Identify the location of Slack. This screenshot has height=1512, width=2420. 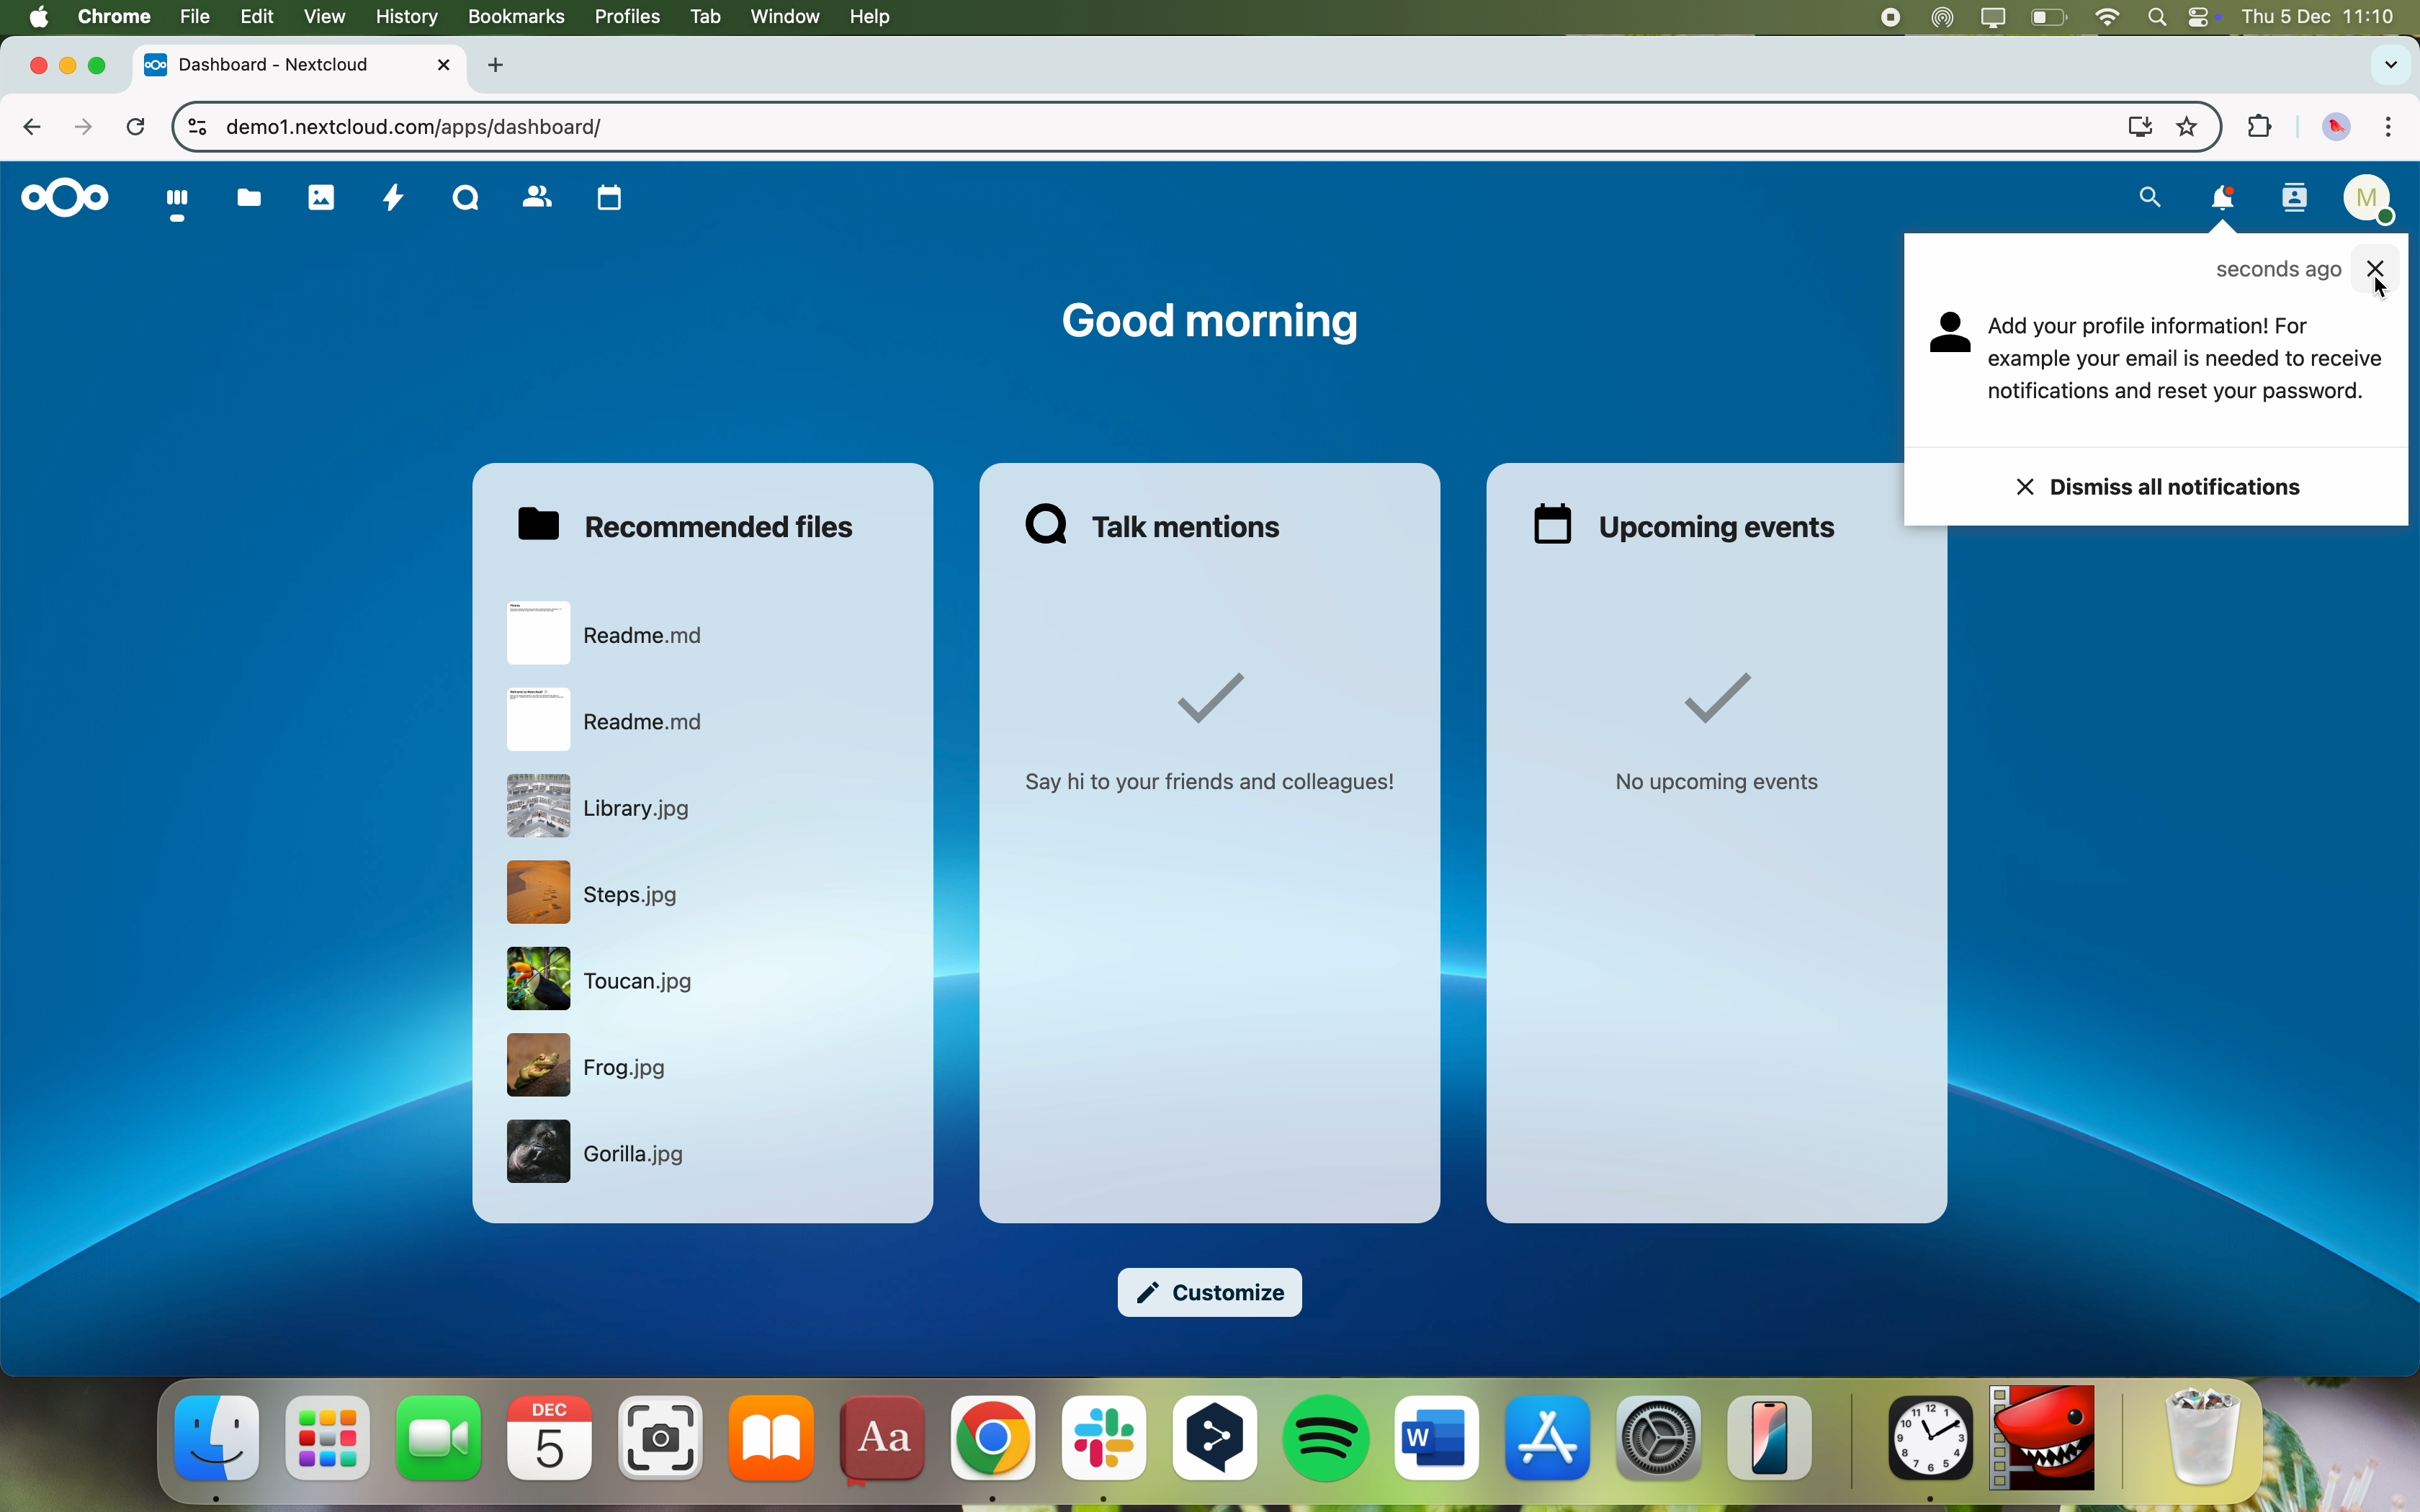
(1102, 1452).